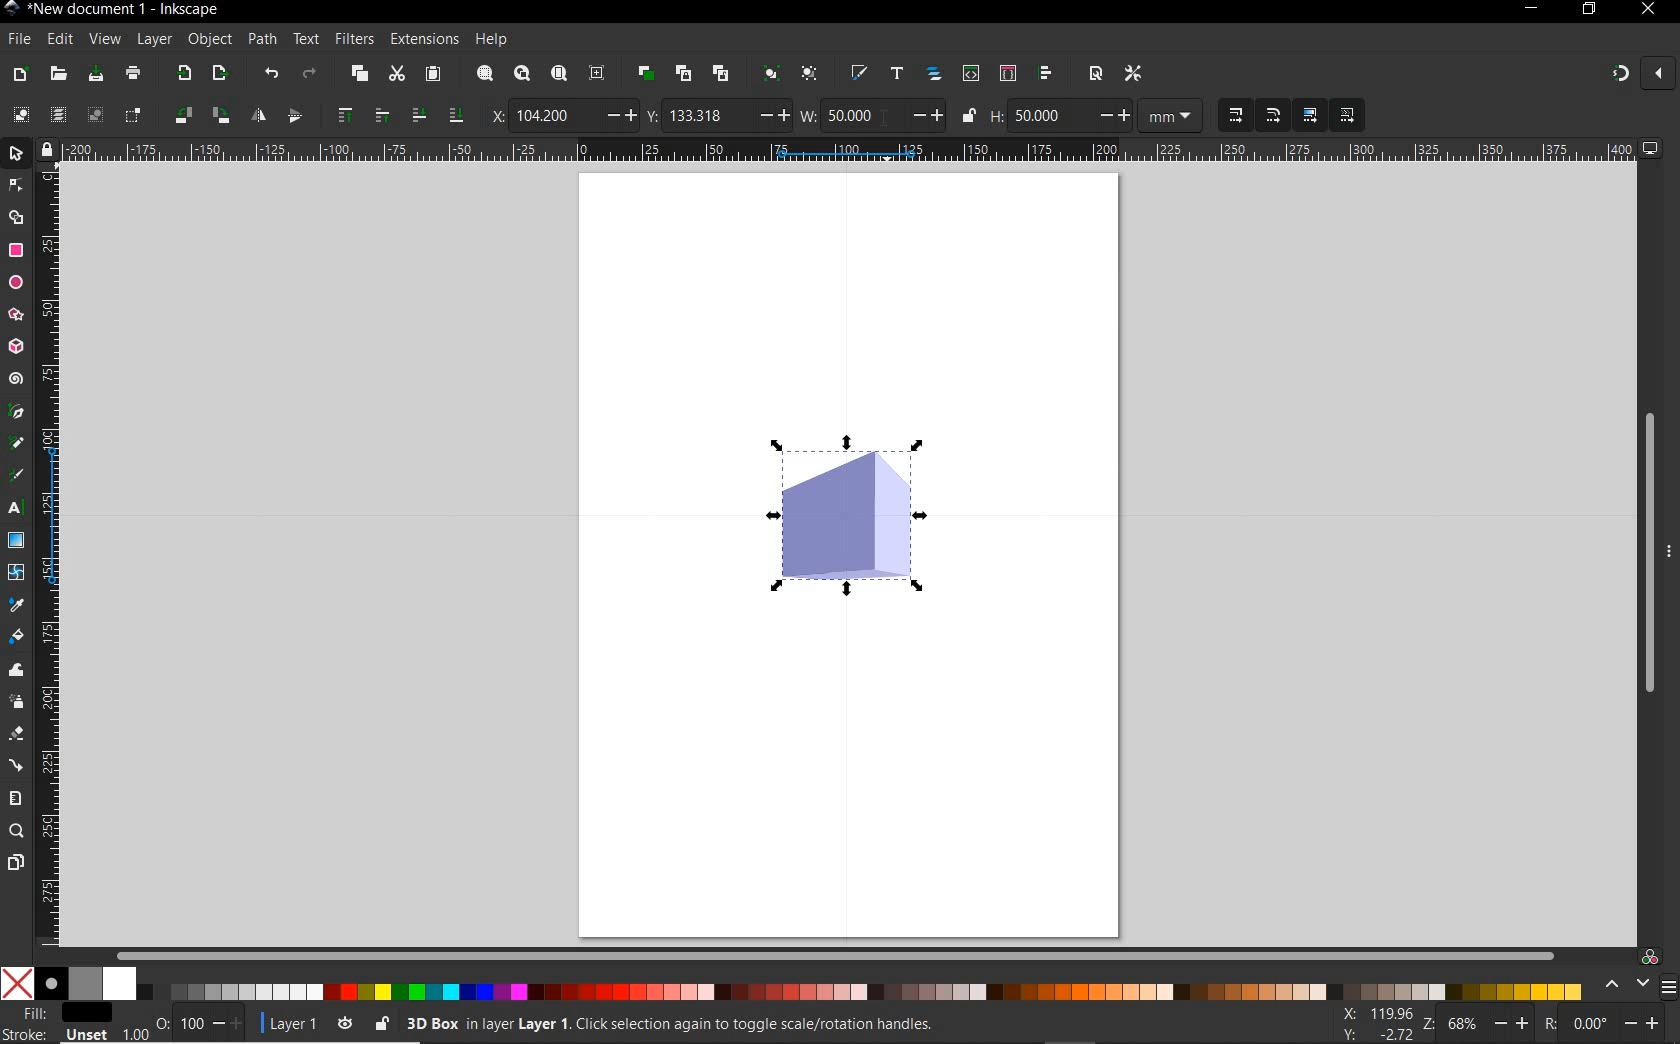 This screenshot has height=1044, width=1680. I want to click on cursor, so click(883, 117).